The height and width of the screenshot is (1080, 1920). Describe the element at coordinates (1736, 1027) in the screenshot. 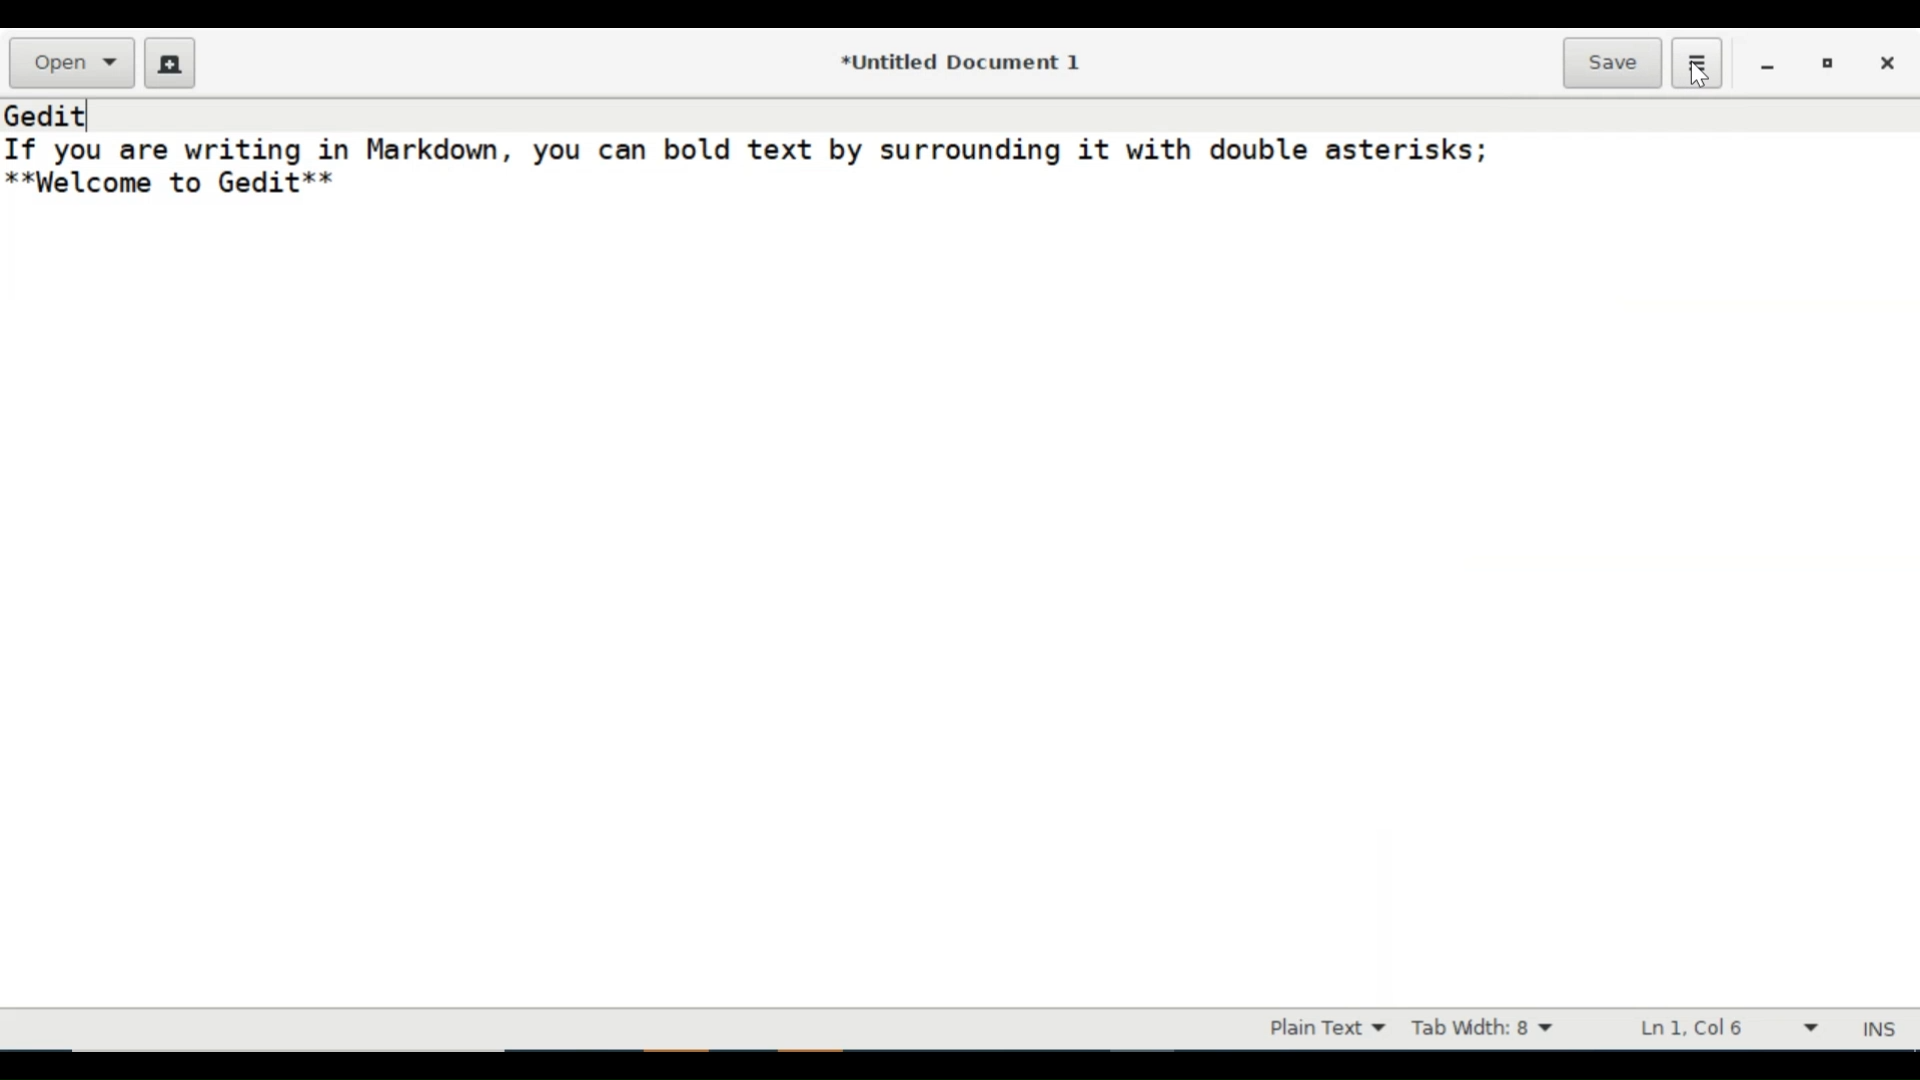

I see `Line & Column Preference` at that location.